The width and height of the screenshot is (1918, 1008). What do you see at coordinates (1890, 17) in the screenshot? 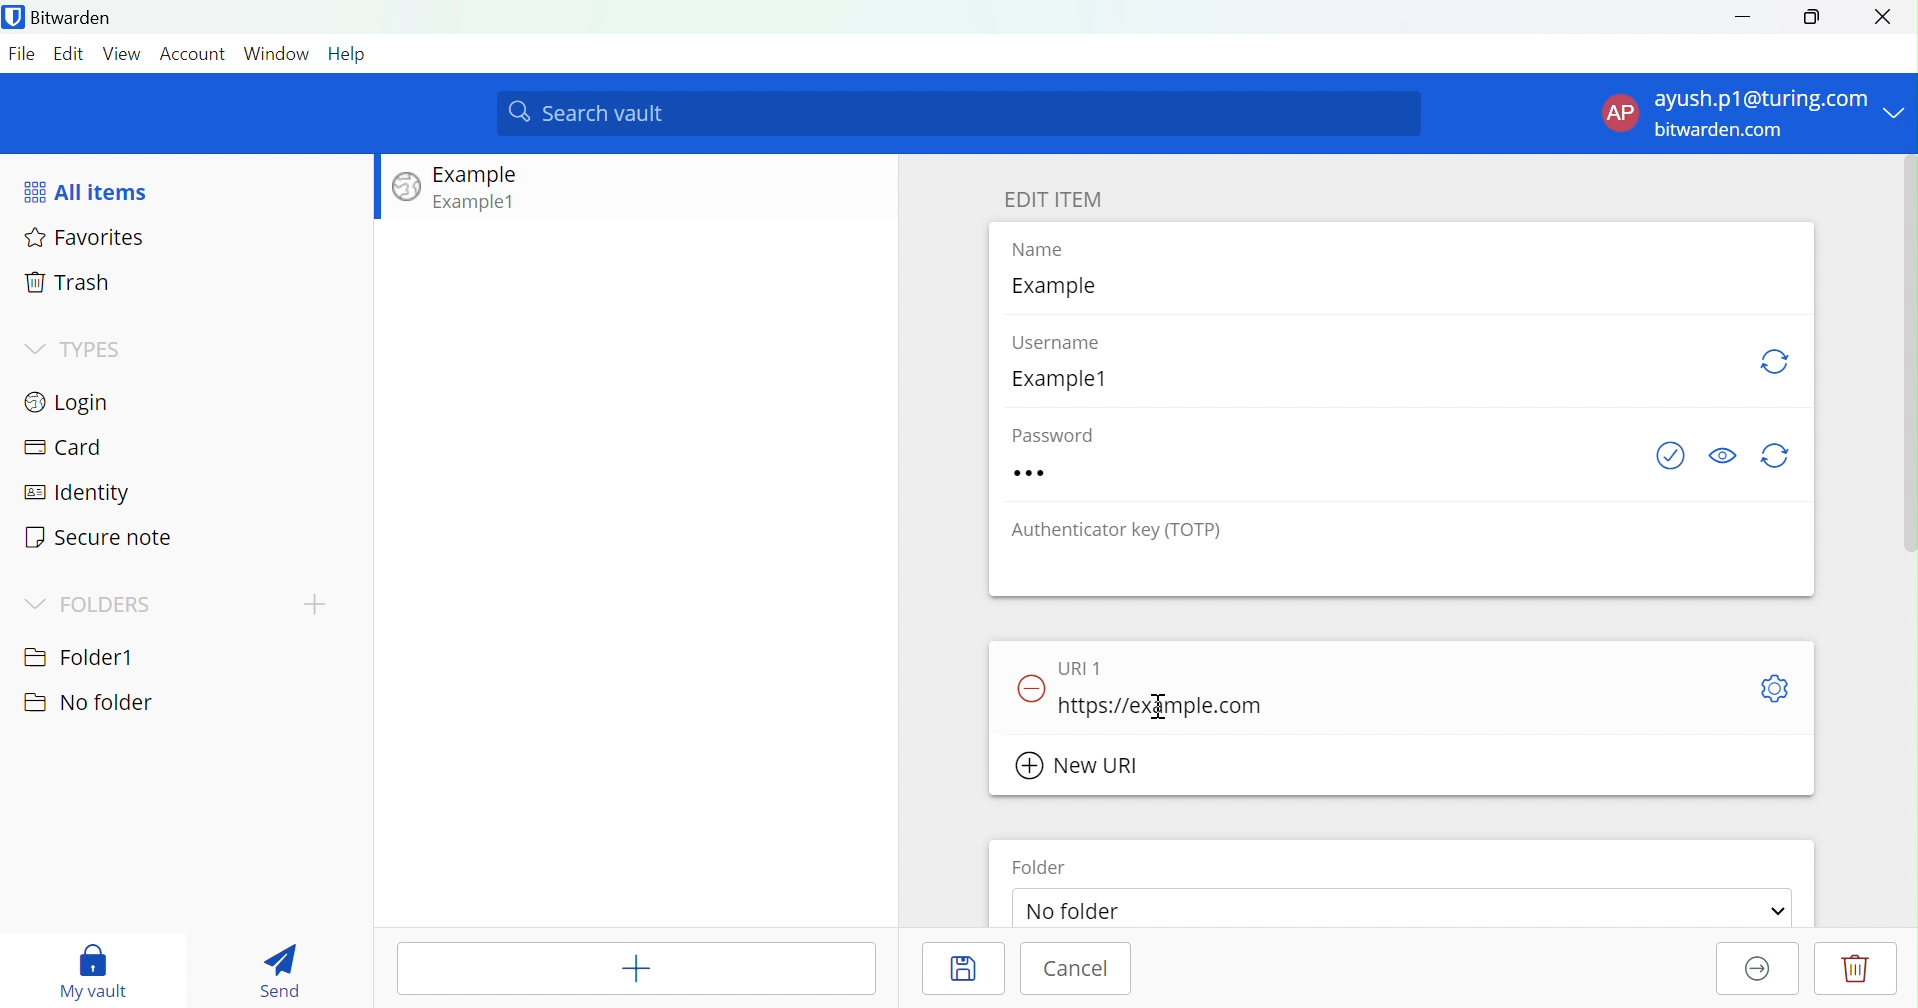
I see `Close` at bounding box center [1890, 17].